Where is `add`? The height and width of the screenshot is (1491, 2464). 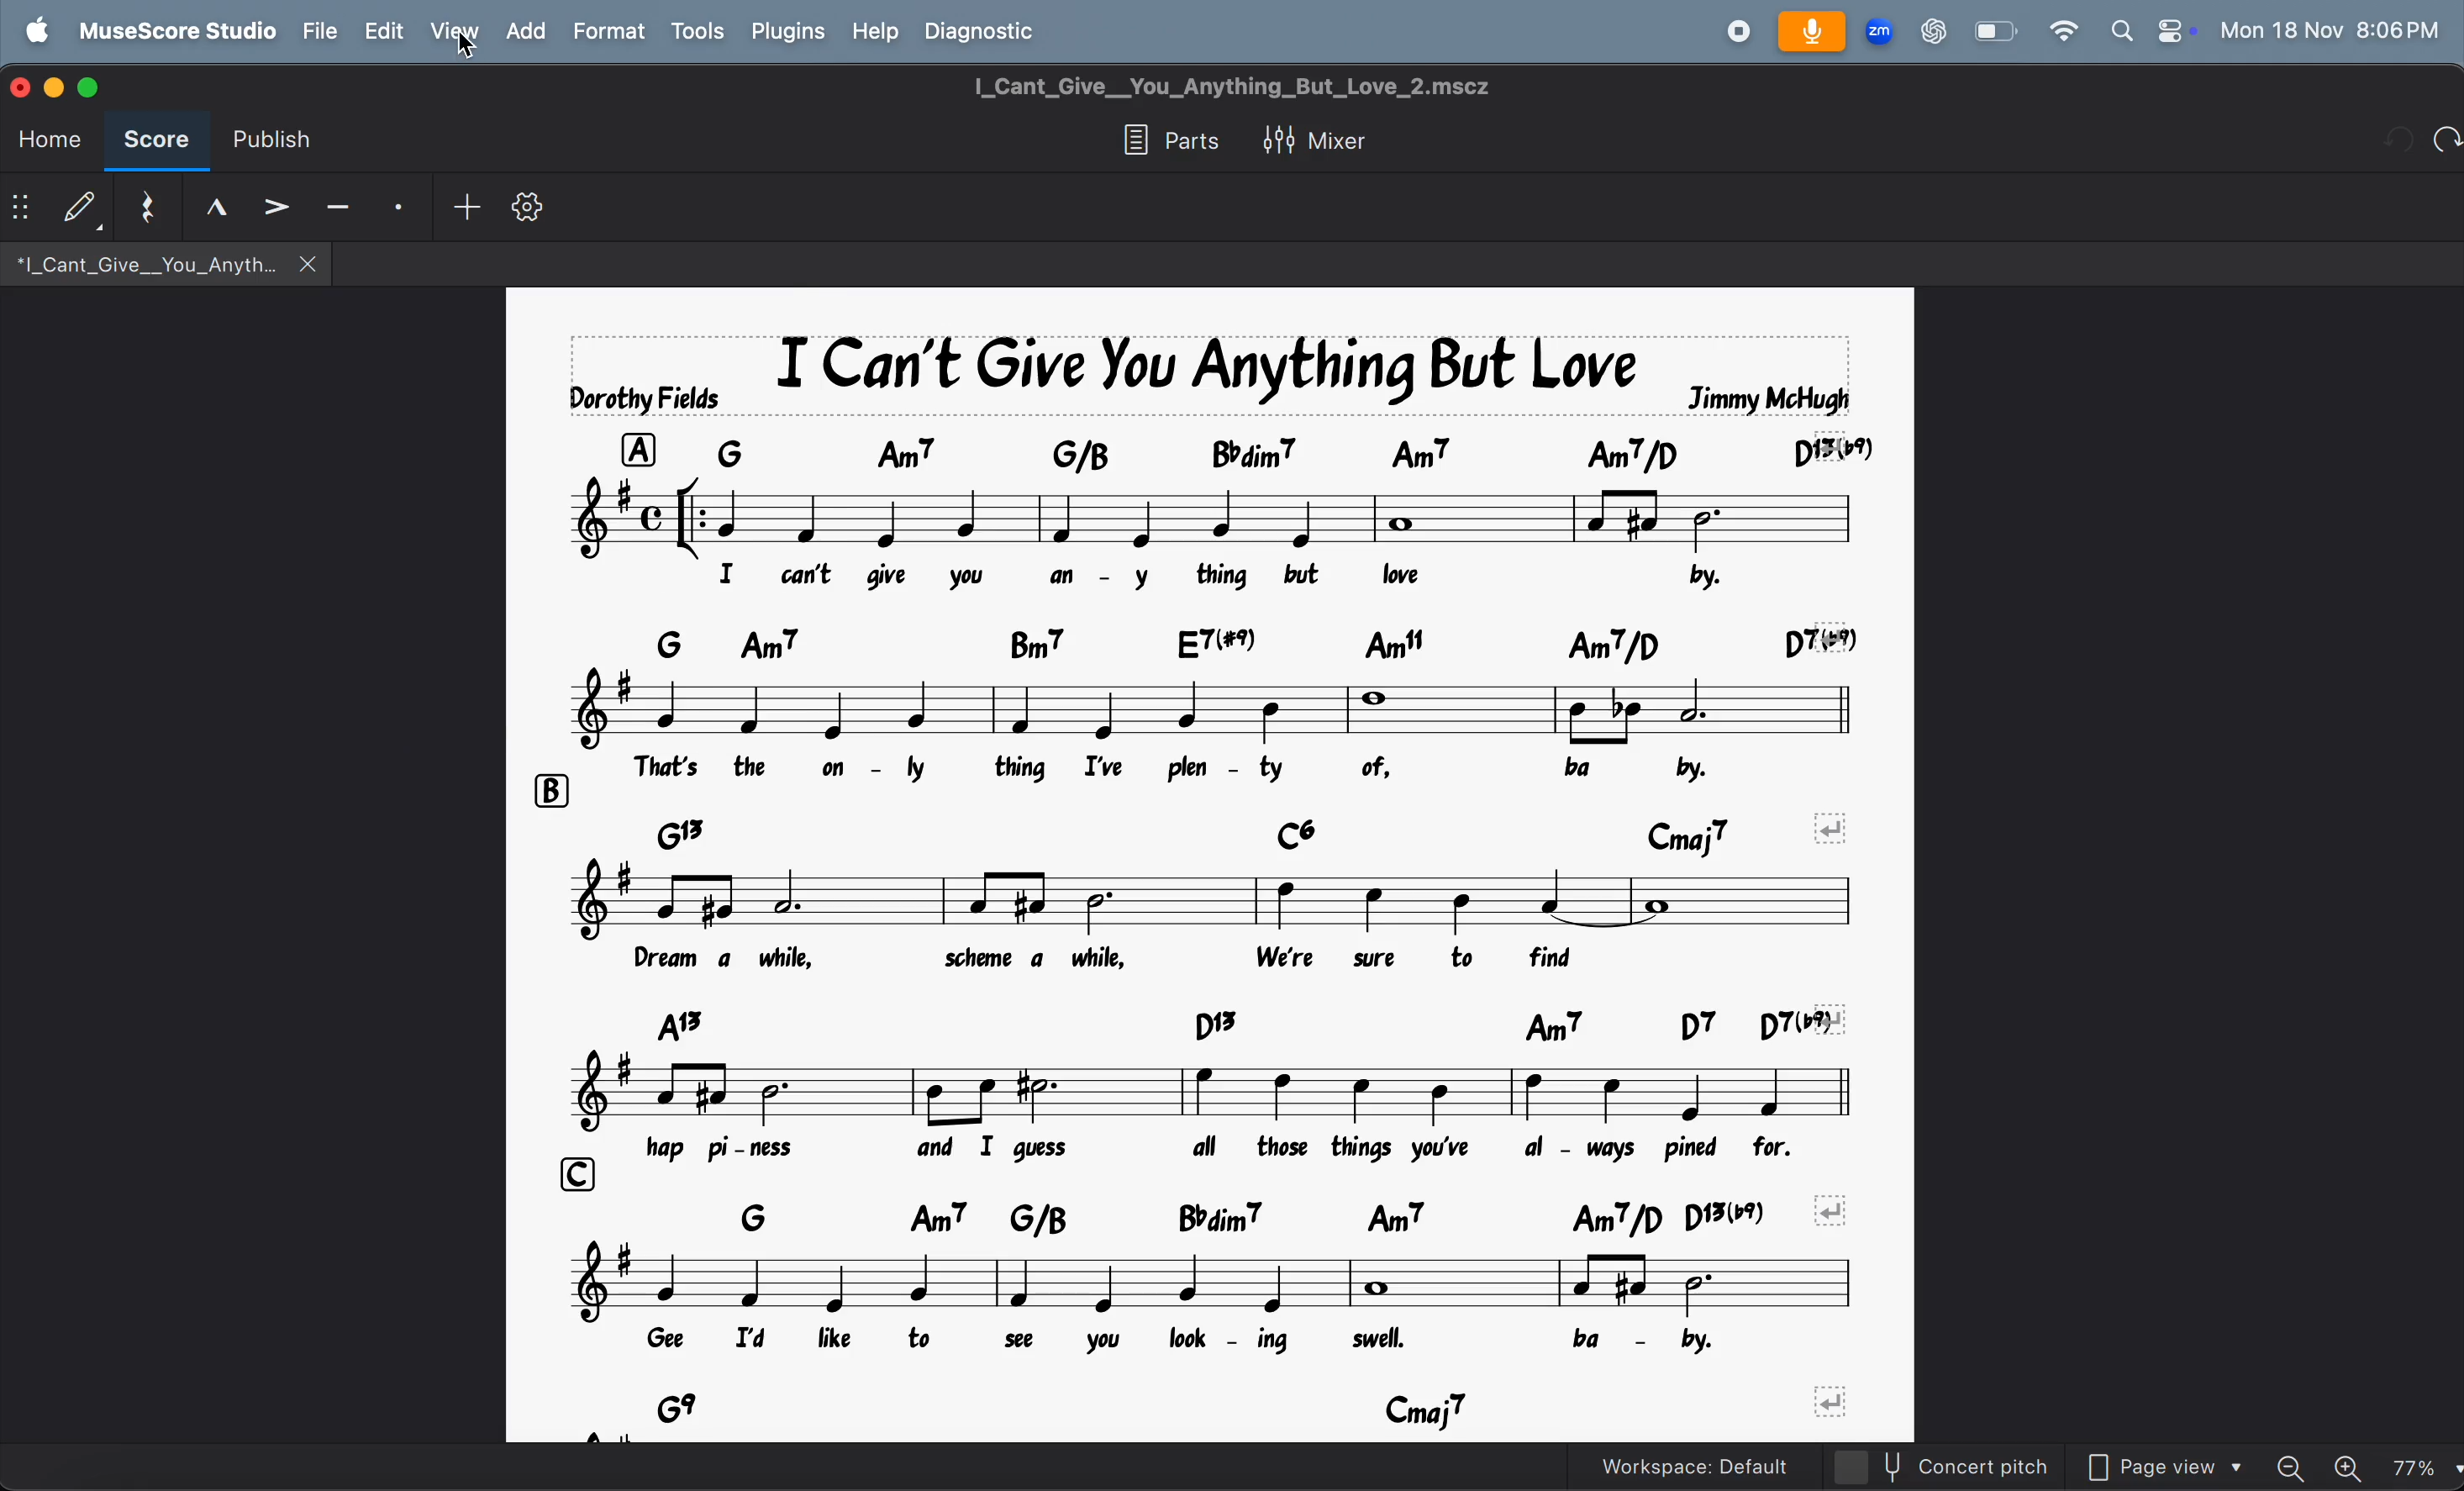
add is located at coordinates (461, 203).